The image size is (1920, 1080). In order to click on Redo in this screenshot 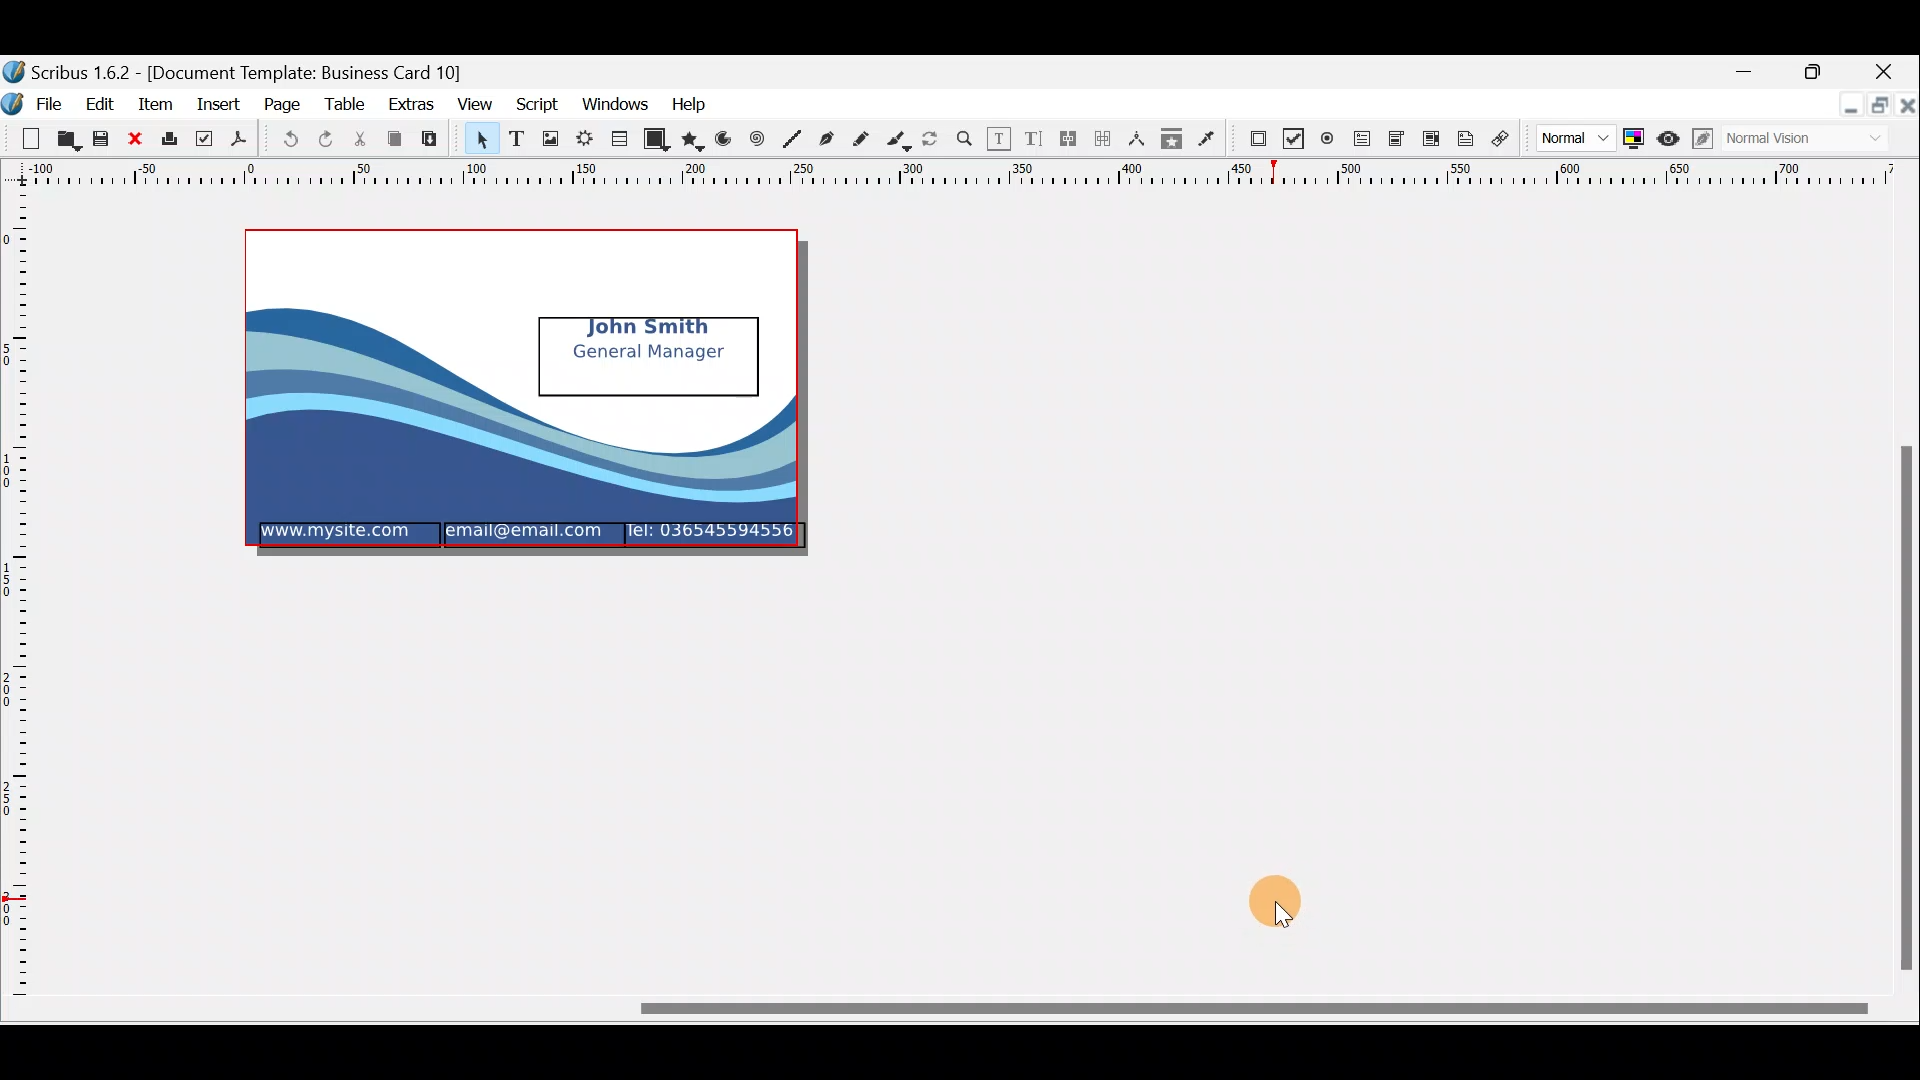, I will do `click(321, 141)`.